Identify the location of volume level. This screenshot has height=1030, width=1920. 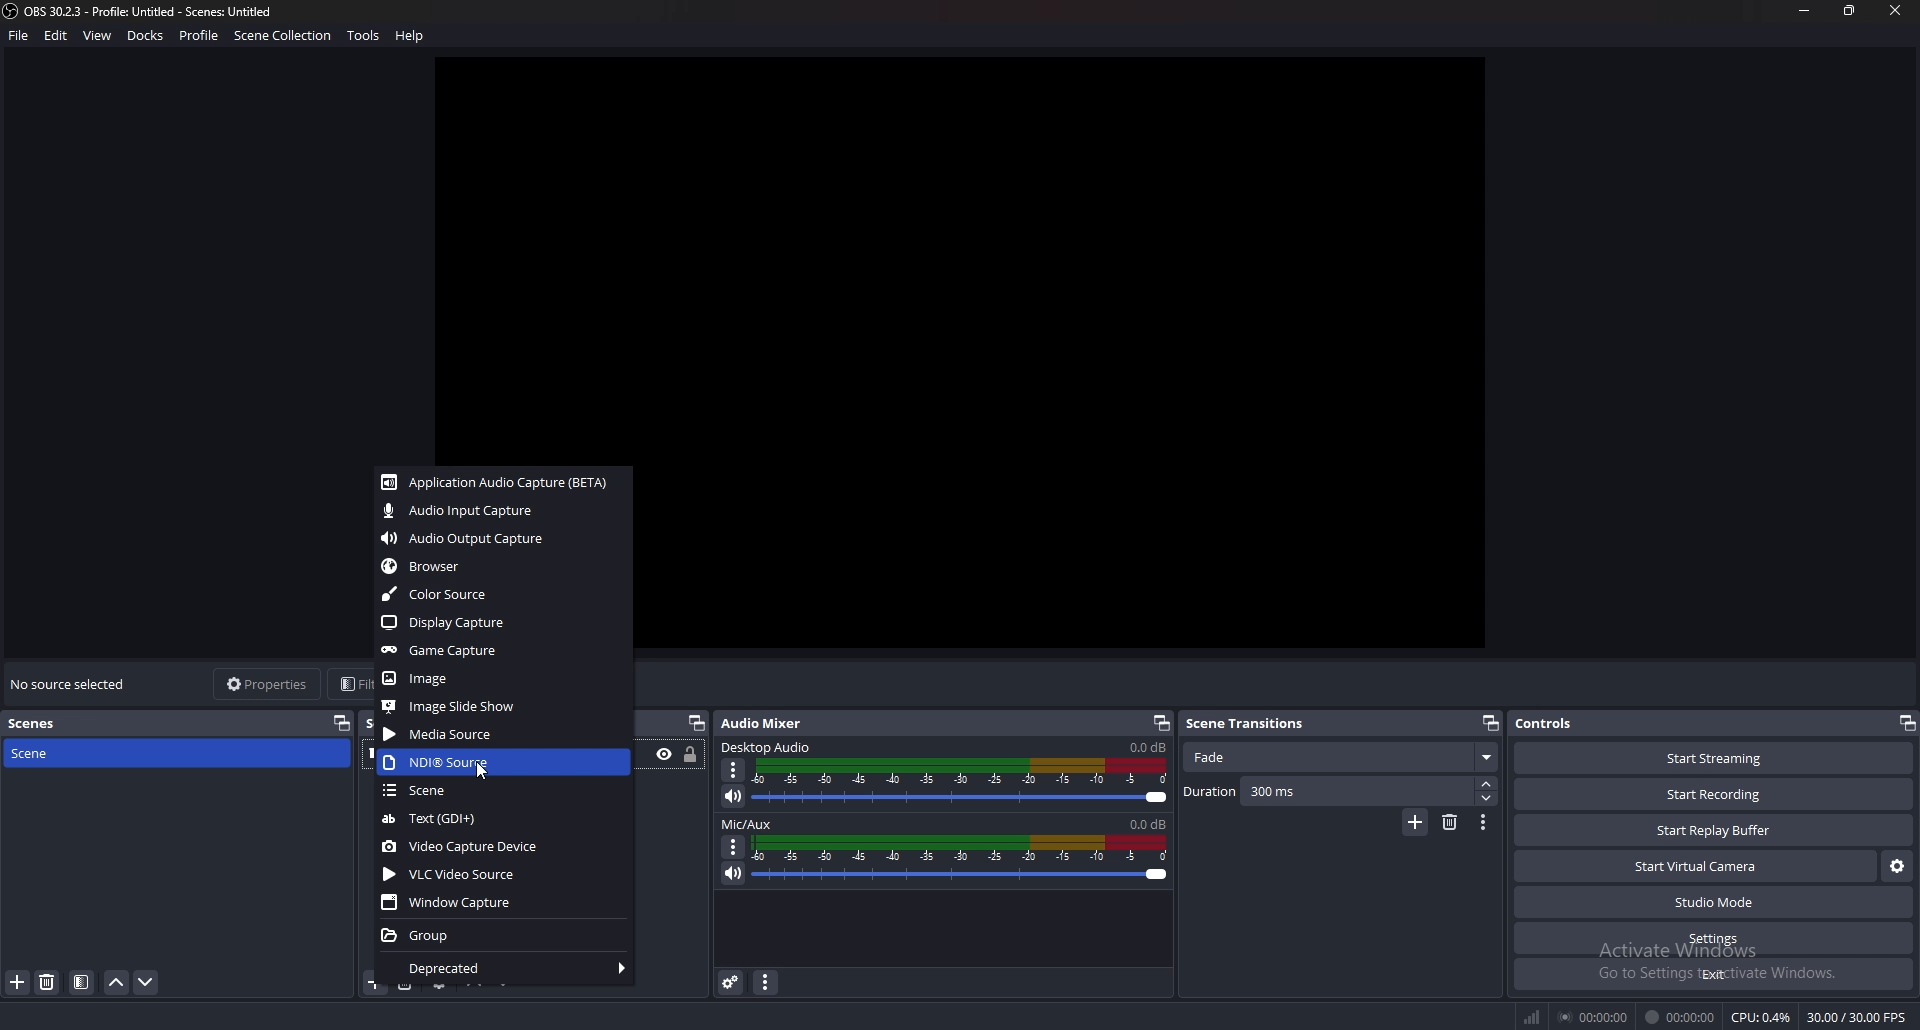
(1146, 747).